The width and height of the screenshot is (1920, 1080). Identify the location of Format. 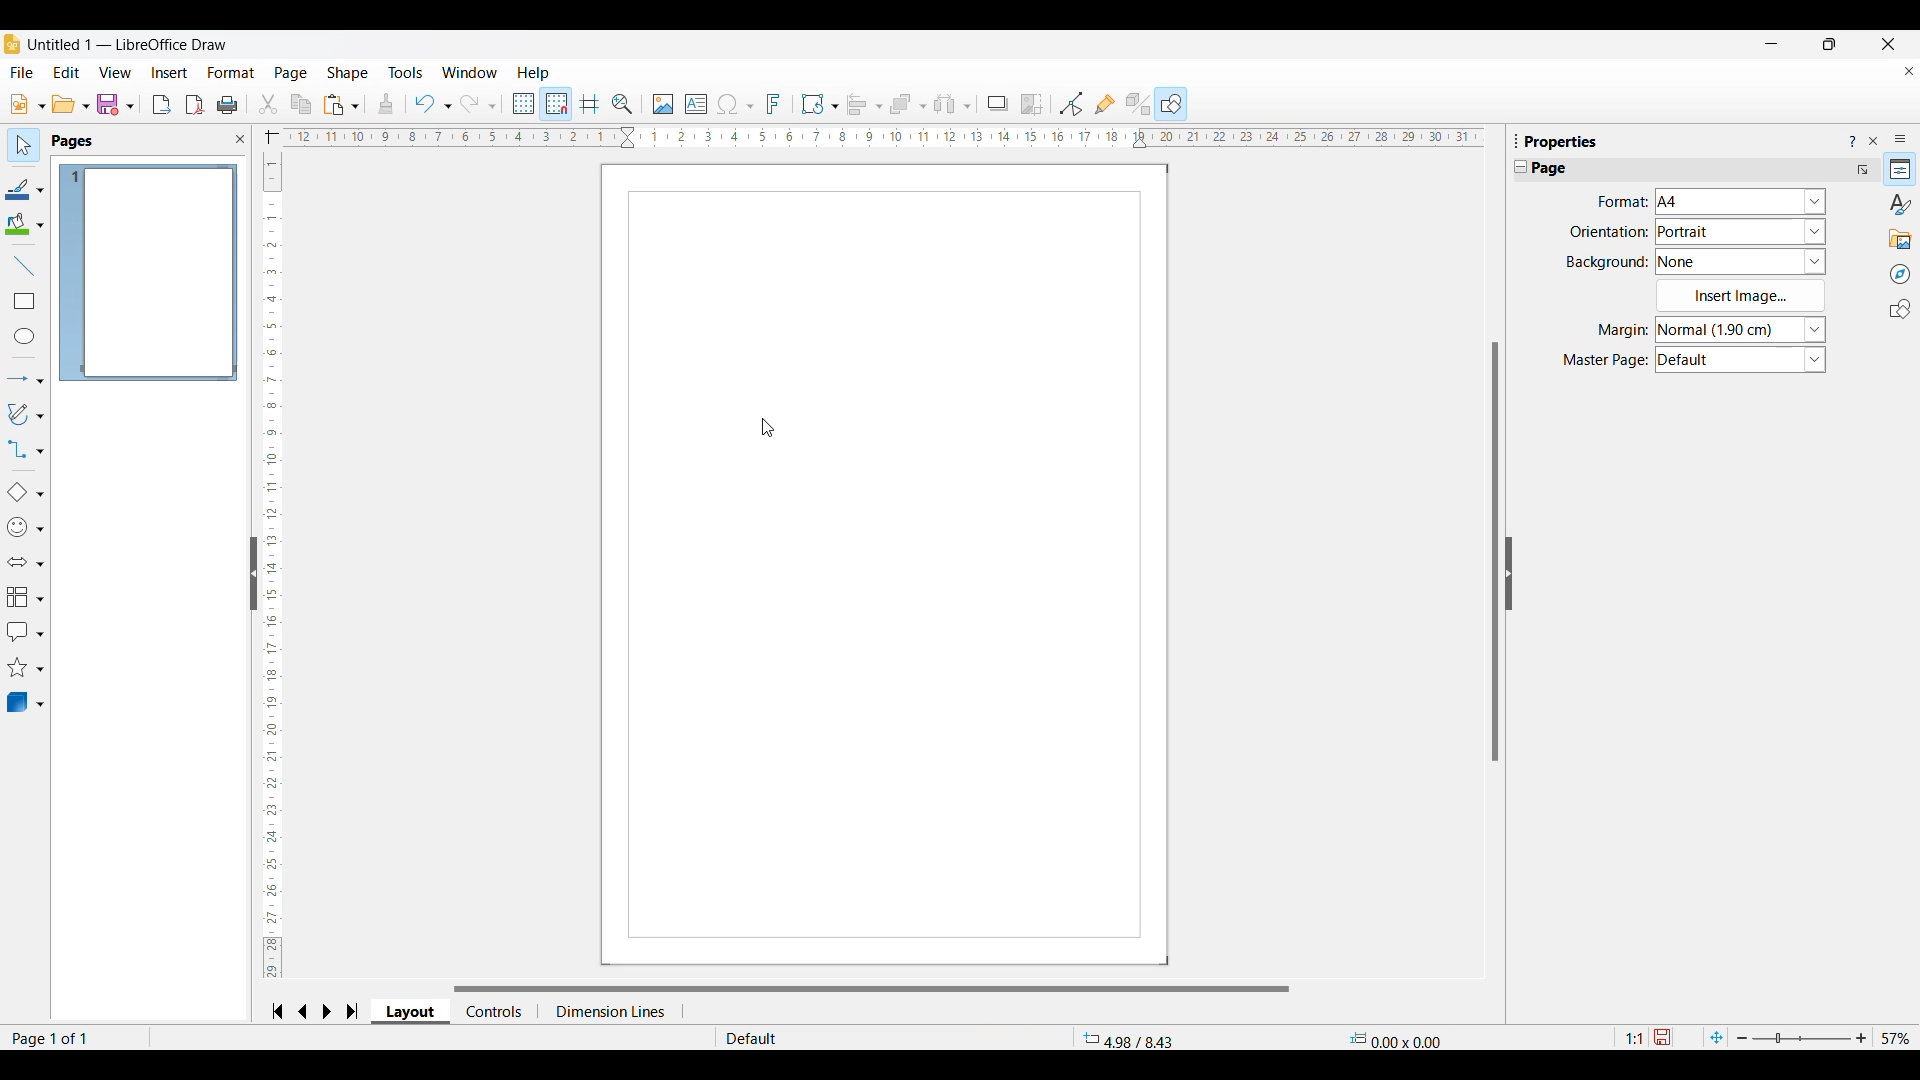
(1623, 202).